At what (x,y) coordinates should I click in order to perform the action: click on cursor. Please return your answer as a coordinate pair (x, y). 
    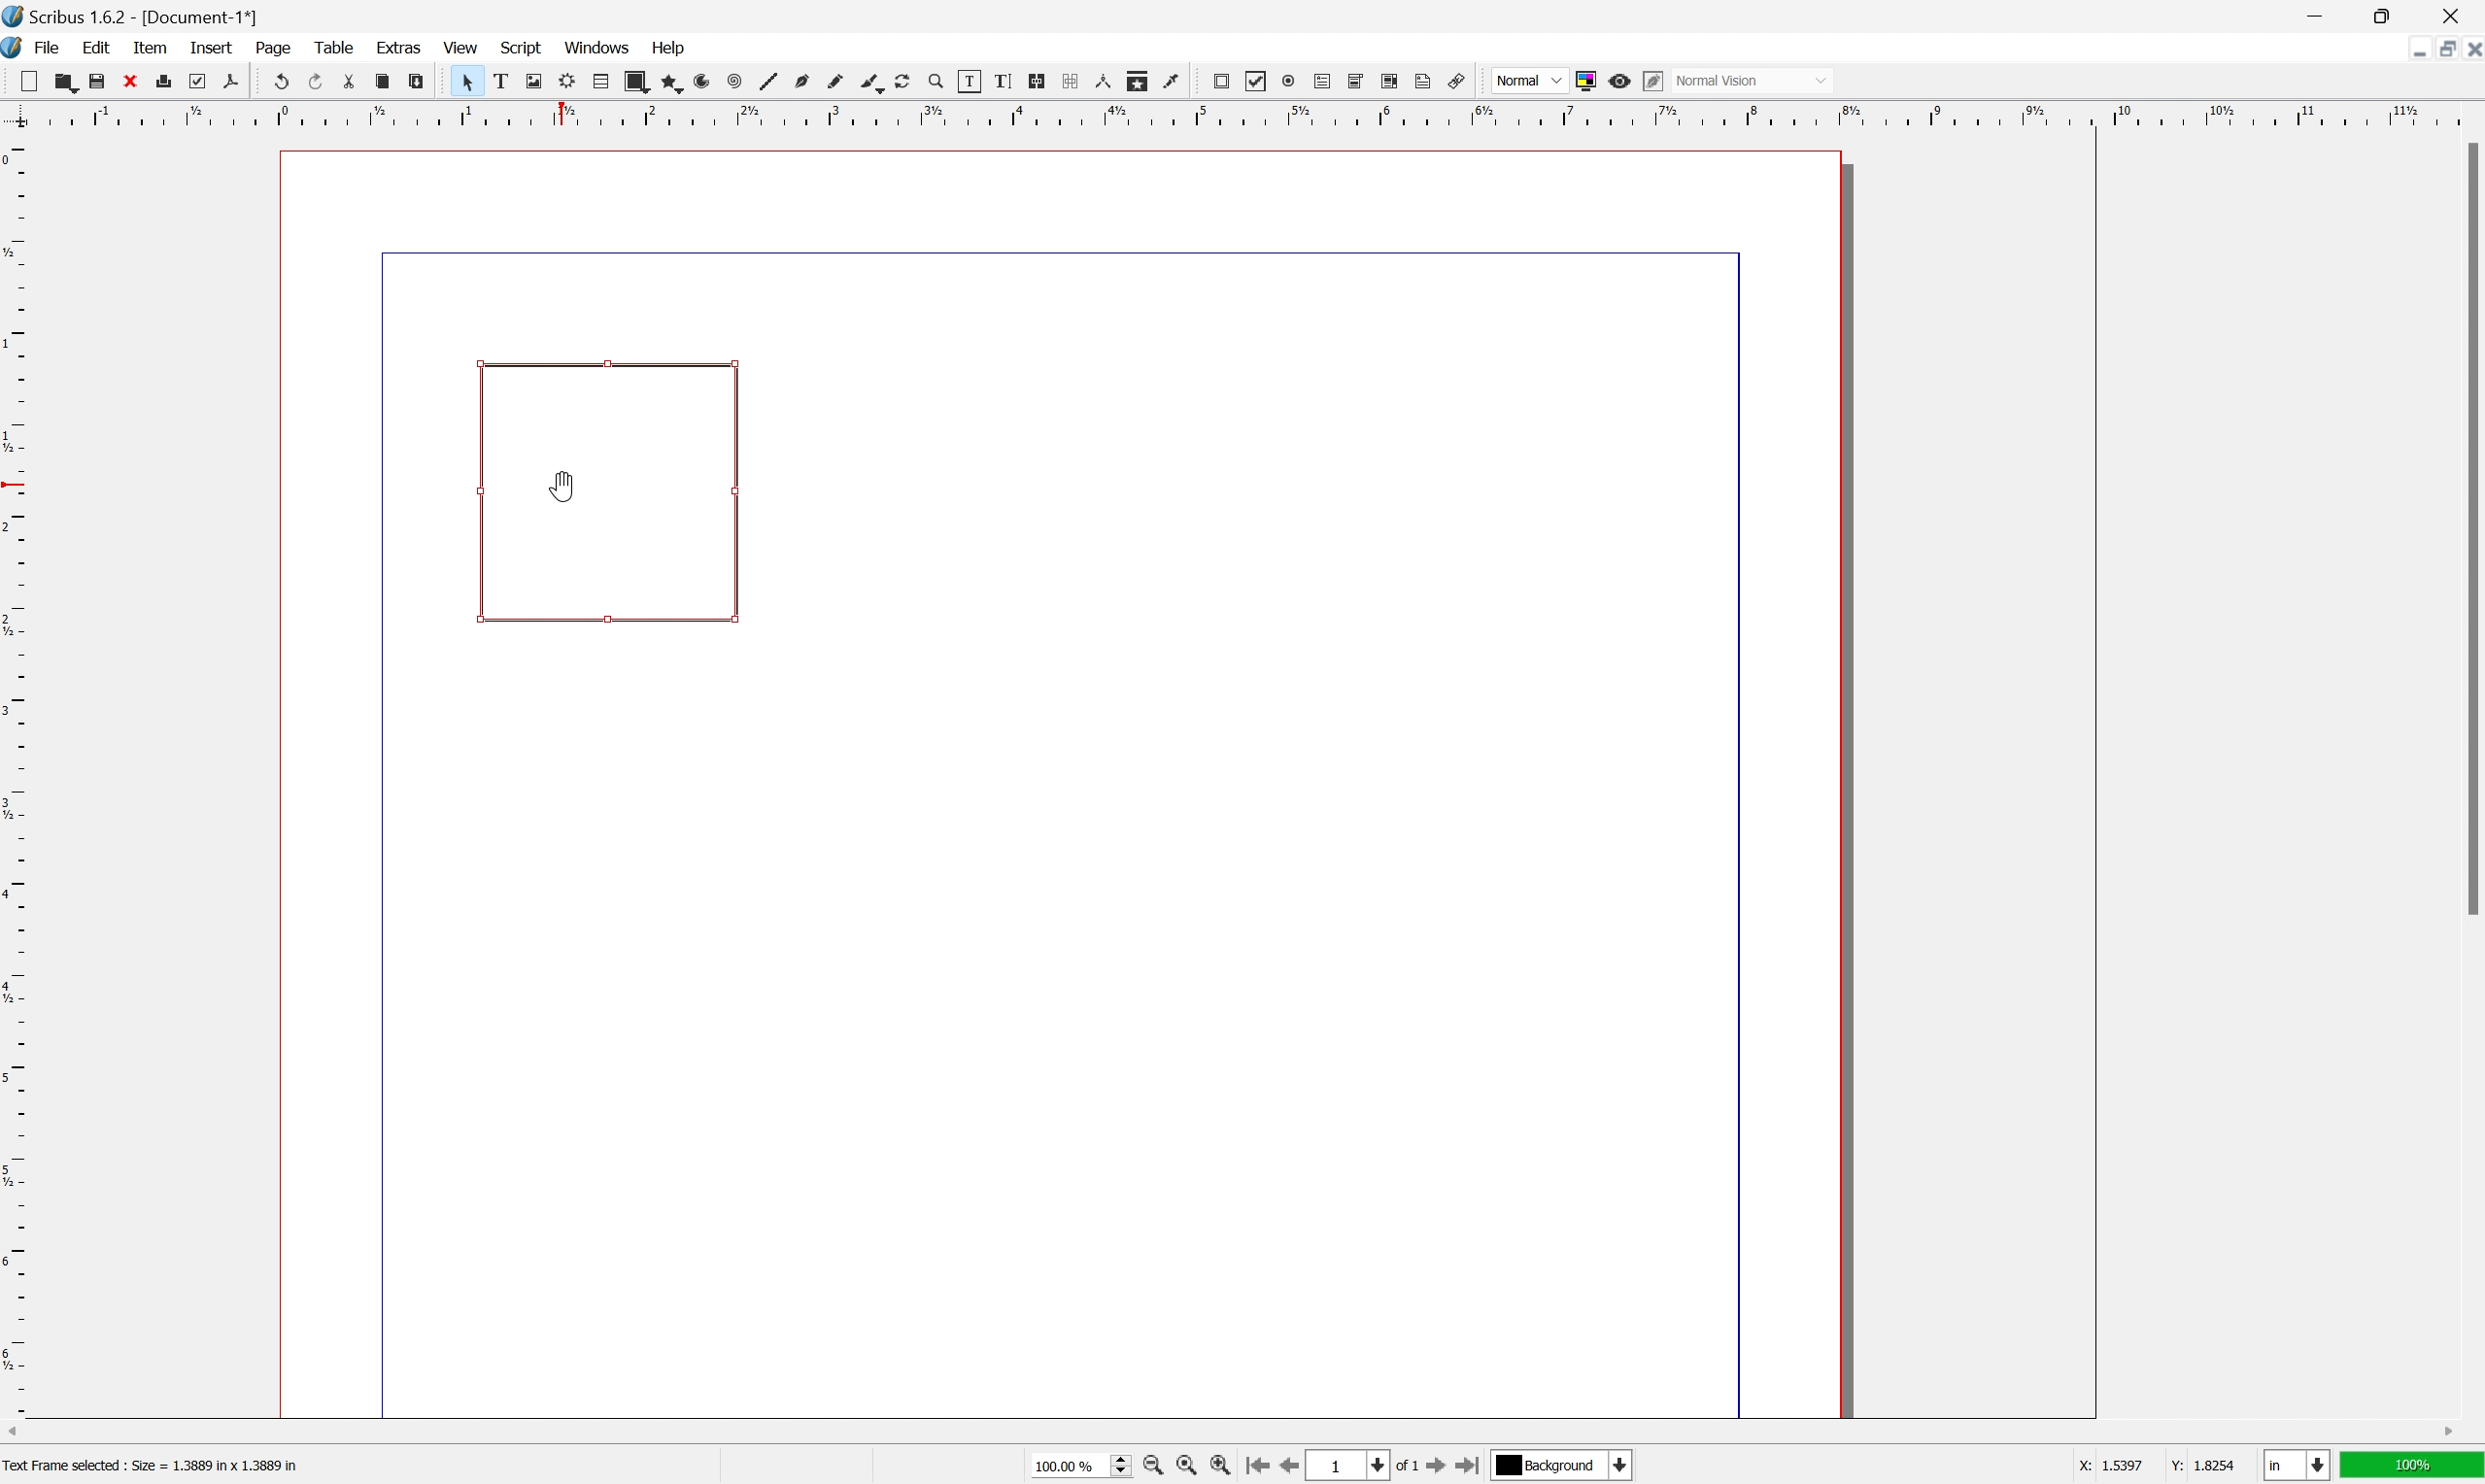
    Looking at the image, I should click on (562, 491).